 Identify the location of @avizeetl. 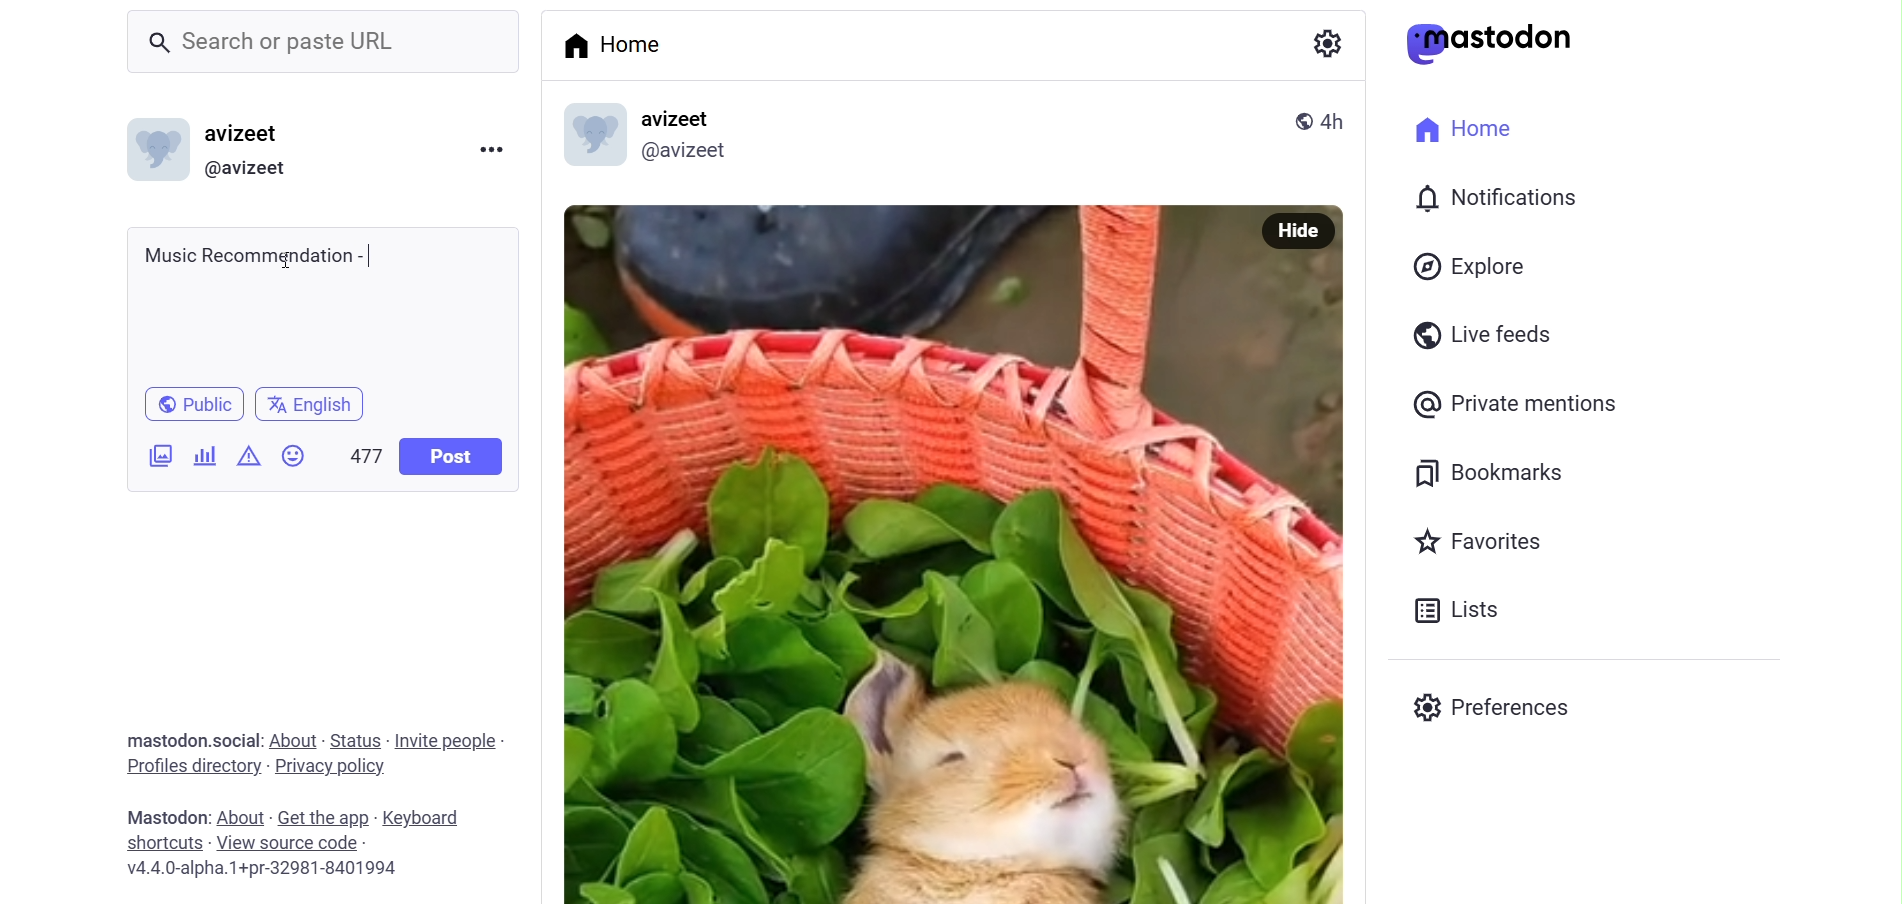
(688, 153).